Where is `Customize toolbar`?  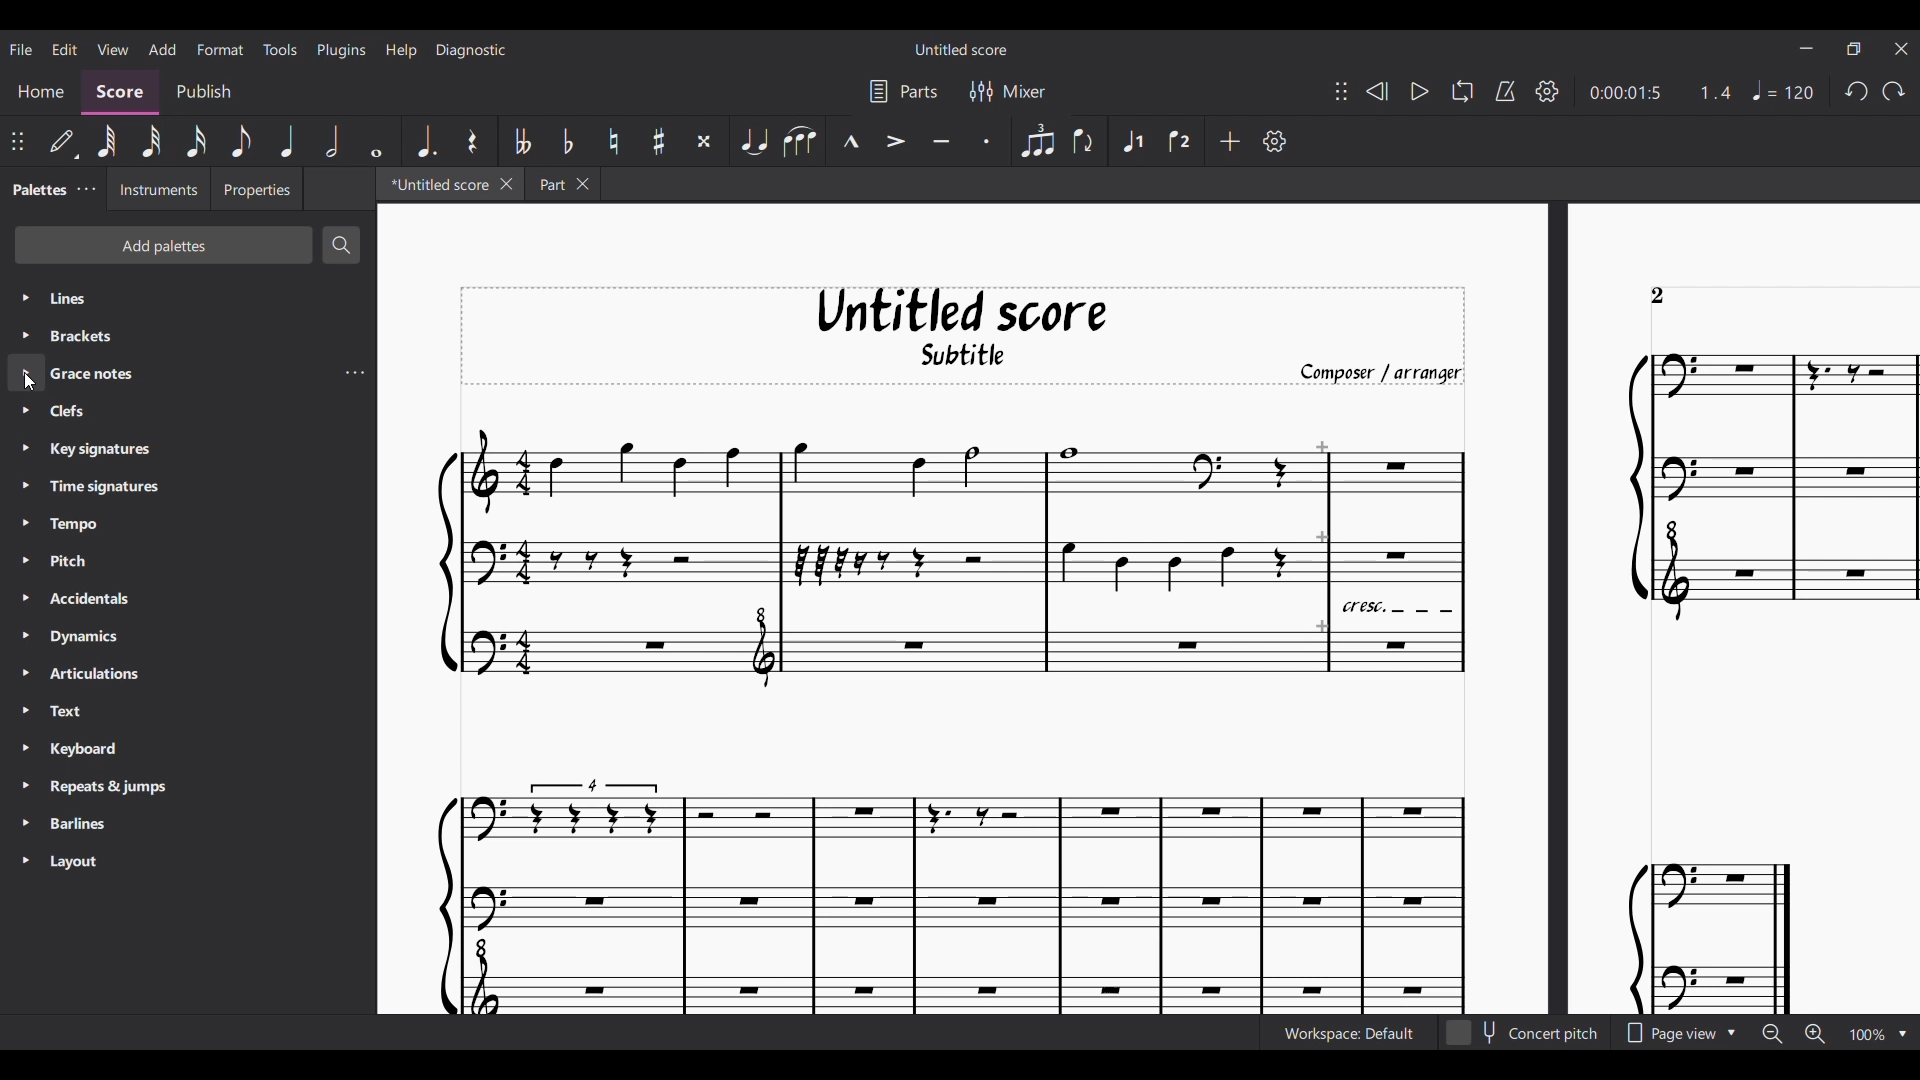 Customize toolbar is located at coordinates (1275, 141).